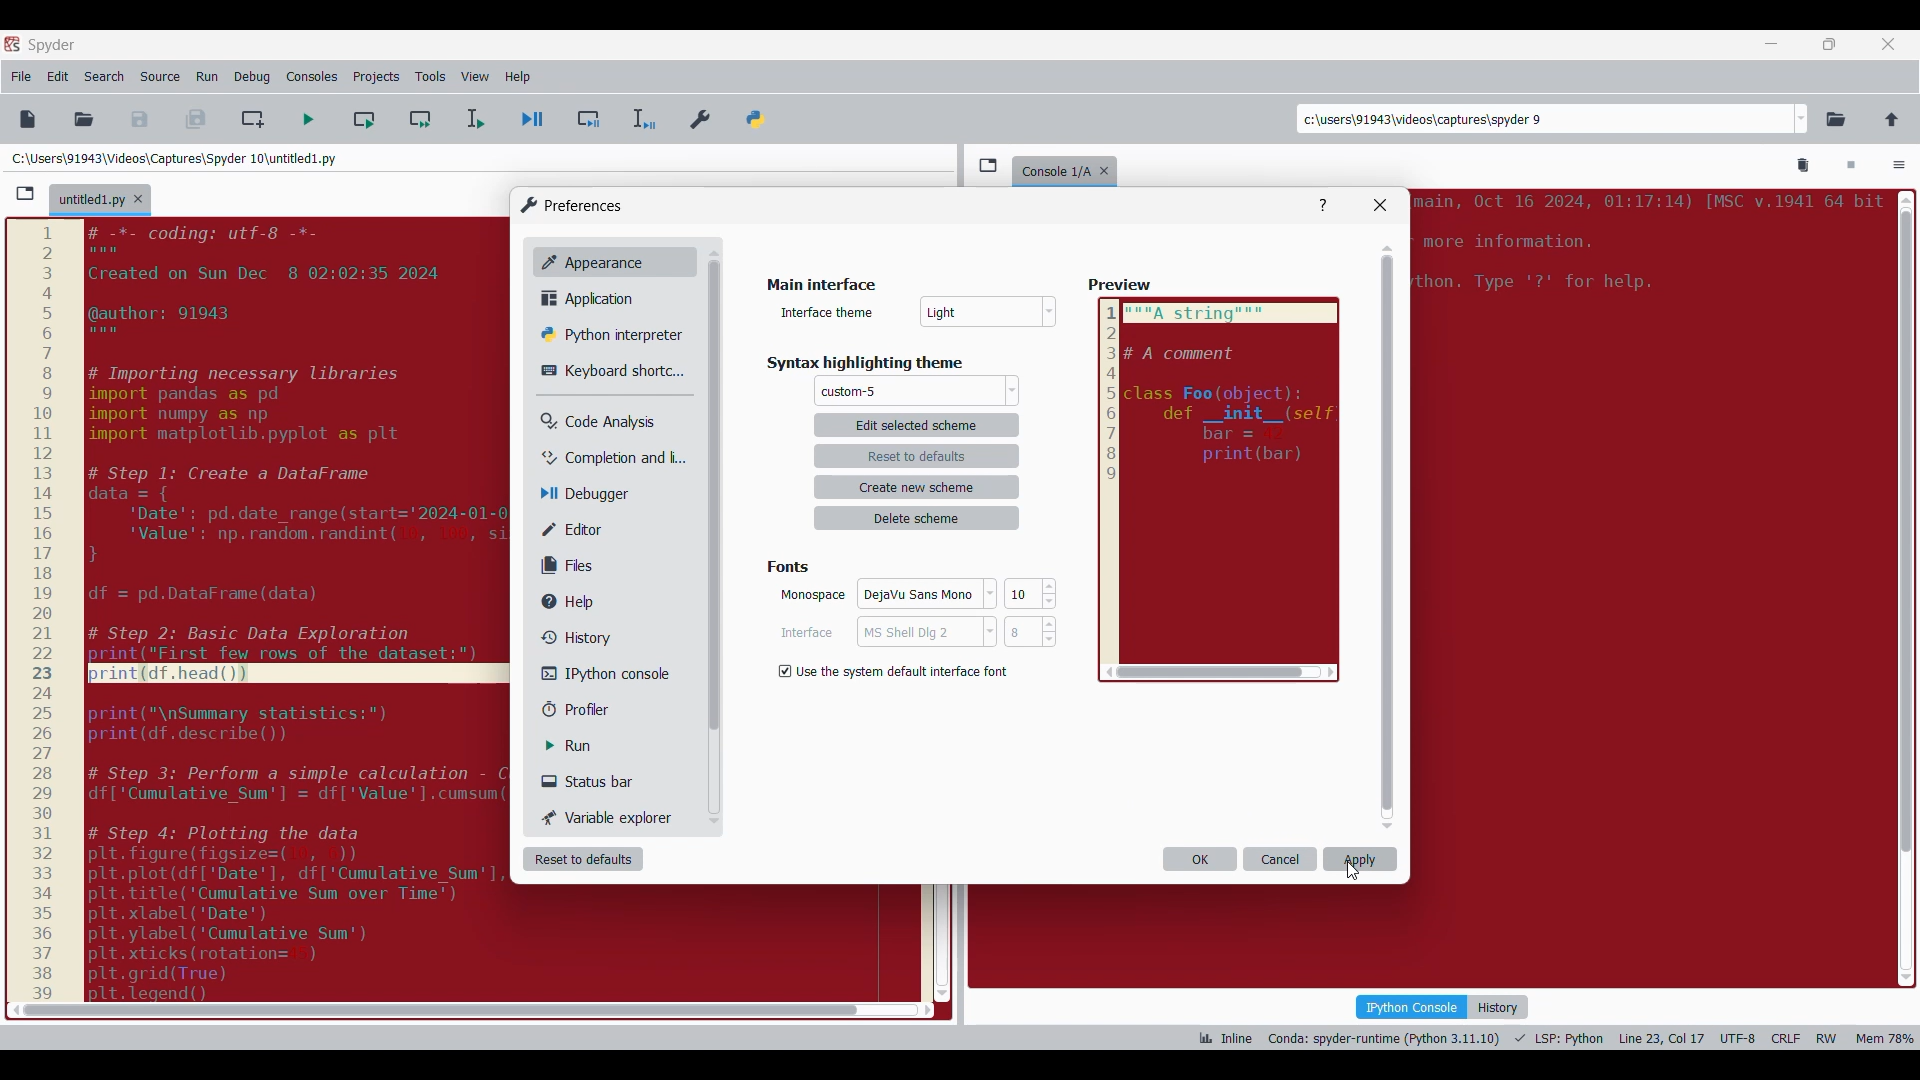 This screenshot has height=1080, width=1920. Describe the element at coordinates (364, 119) in the screenshot. I see `Run current cell` at that location.